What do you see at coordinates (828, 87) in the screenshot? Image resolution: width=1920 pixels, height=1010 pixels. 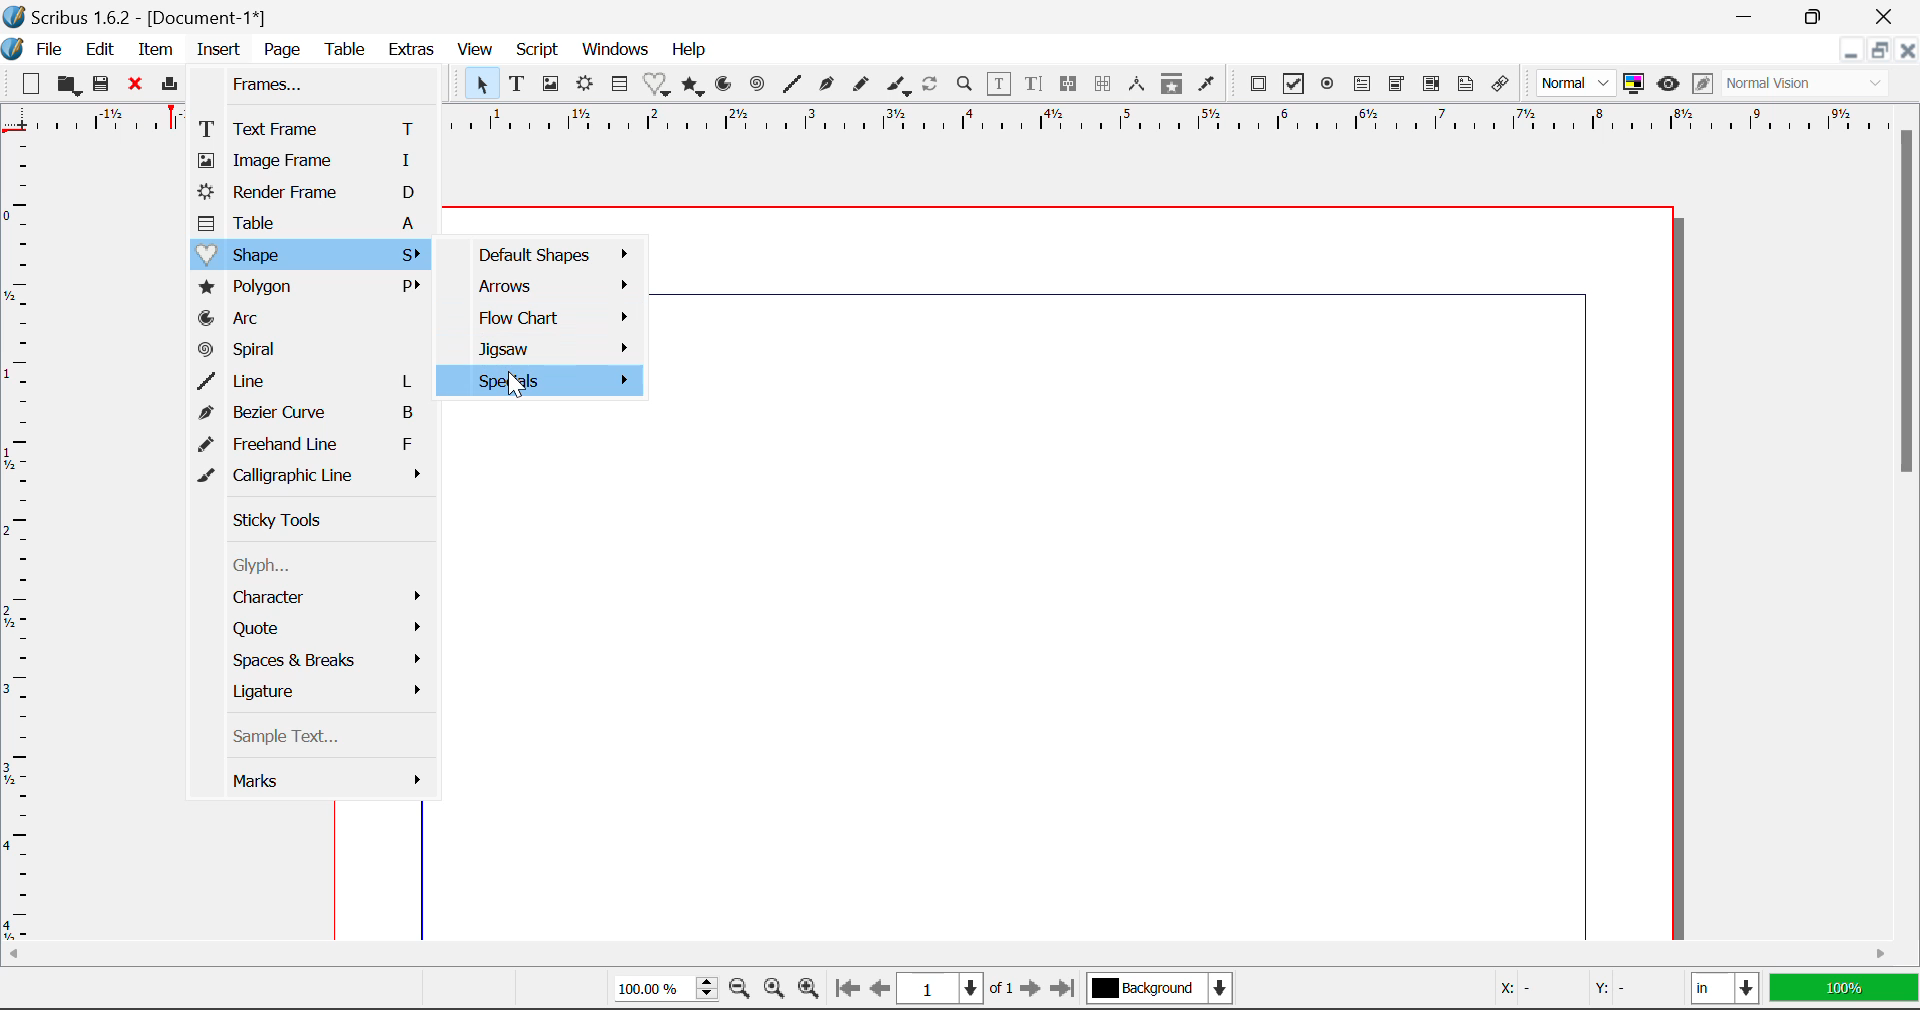 I see `Bezier Curve` at bounding box center [828, 87].